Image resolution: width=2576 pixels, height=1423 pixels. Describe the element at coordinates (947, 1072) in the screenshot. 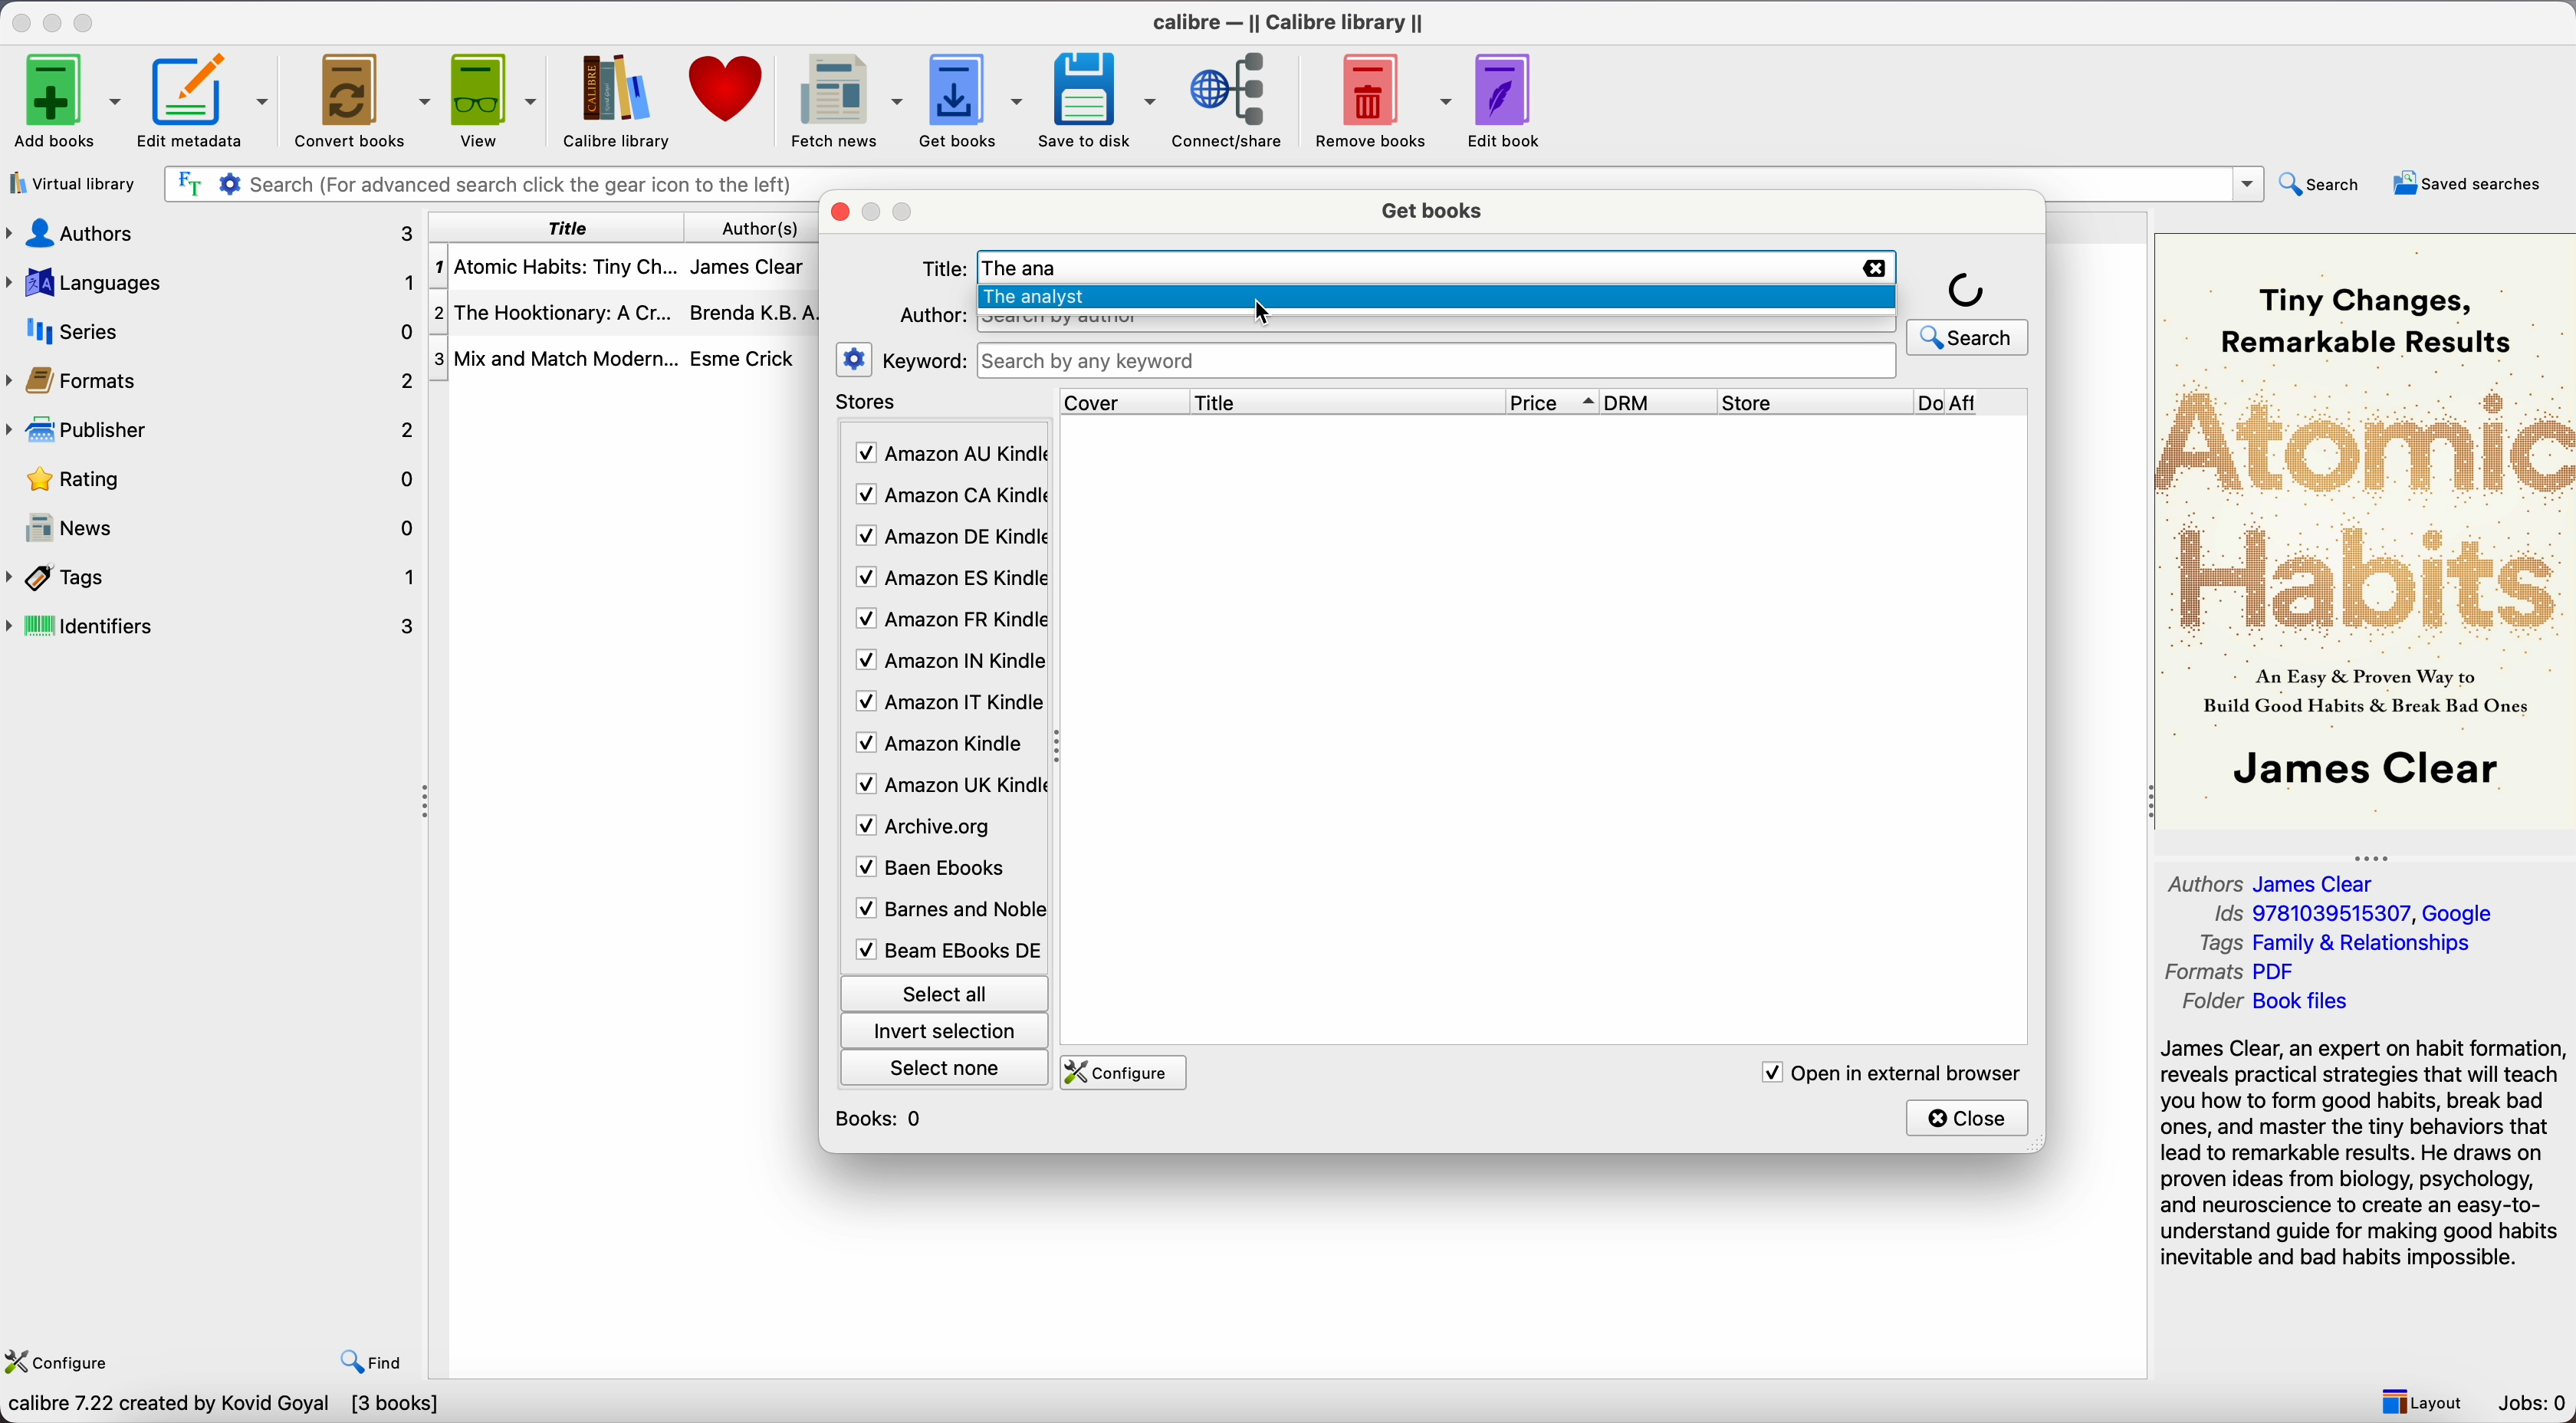

I see `select none` at that location.